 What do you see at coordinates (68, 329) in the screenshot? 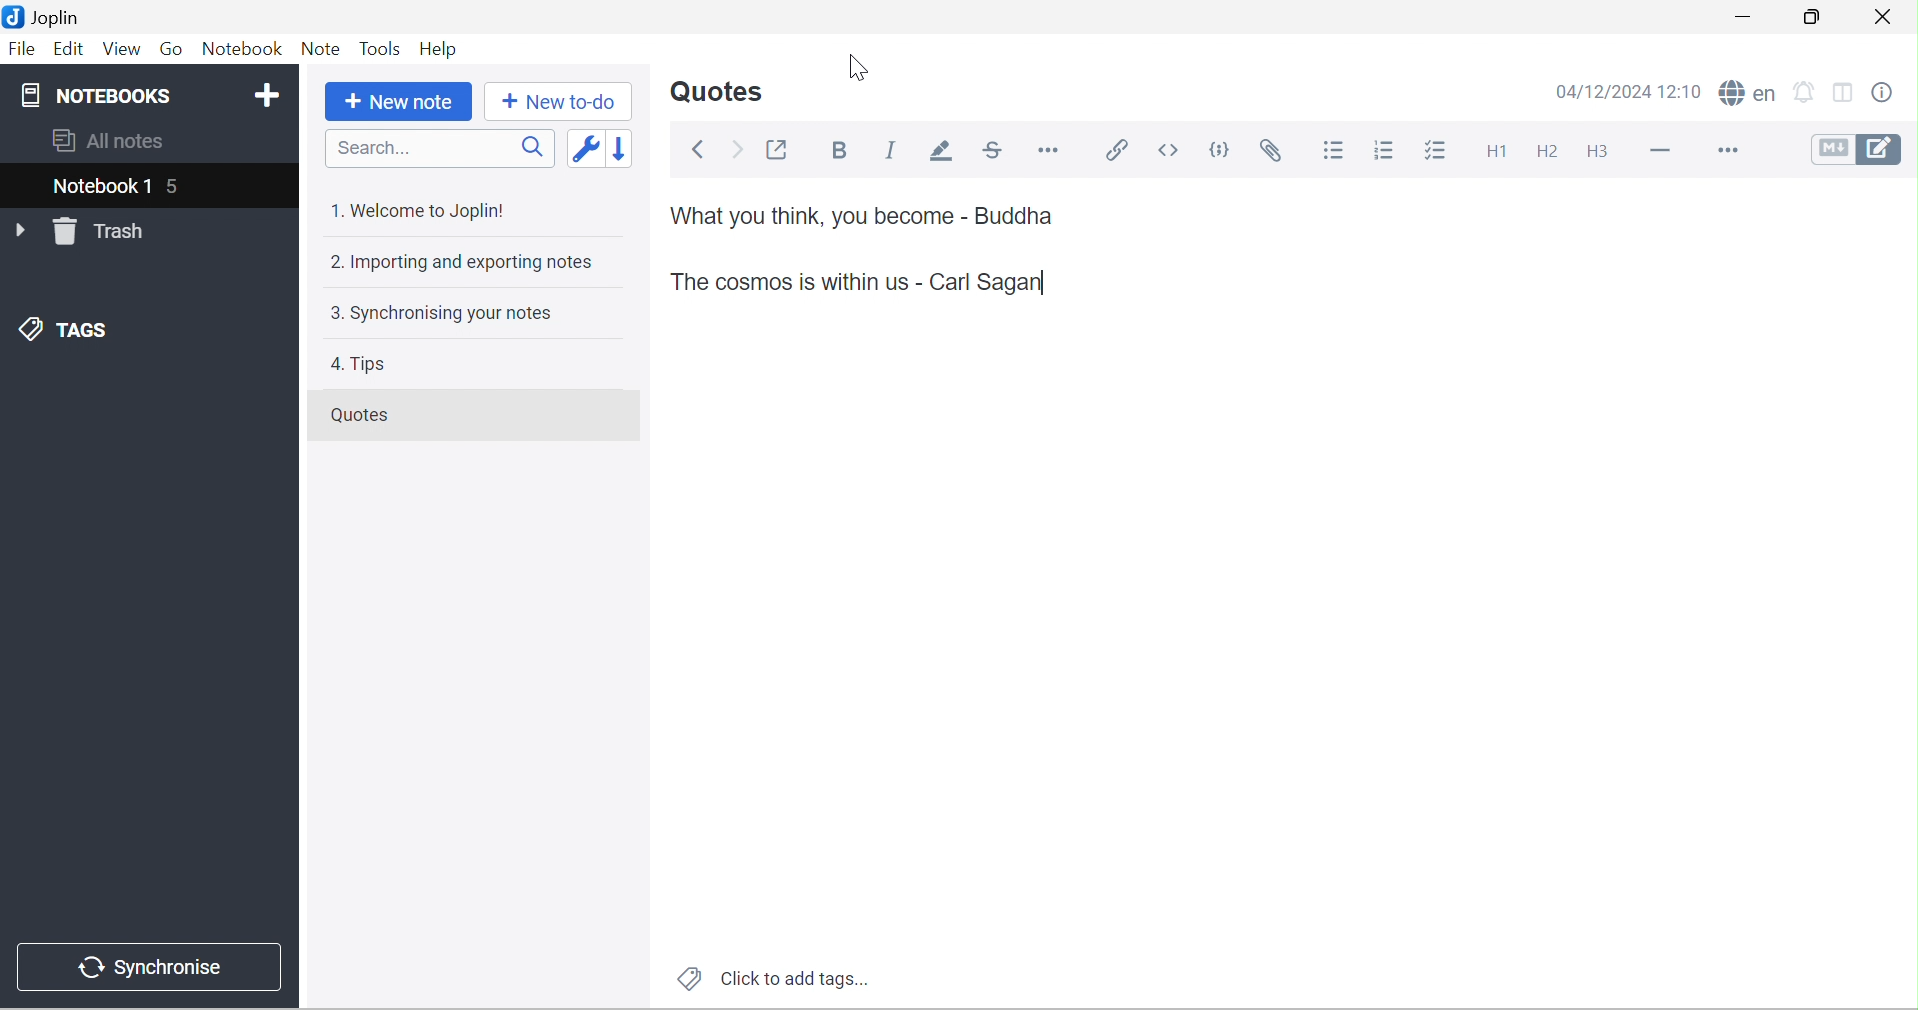
I see `TAGS` at bounding box center [68, 329].